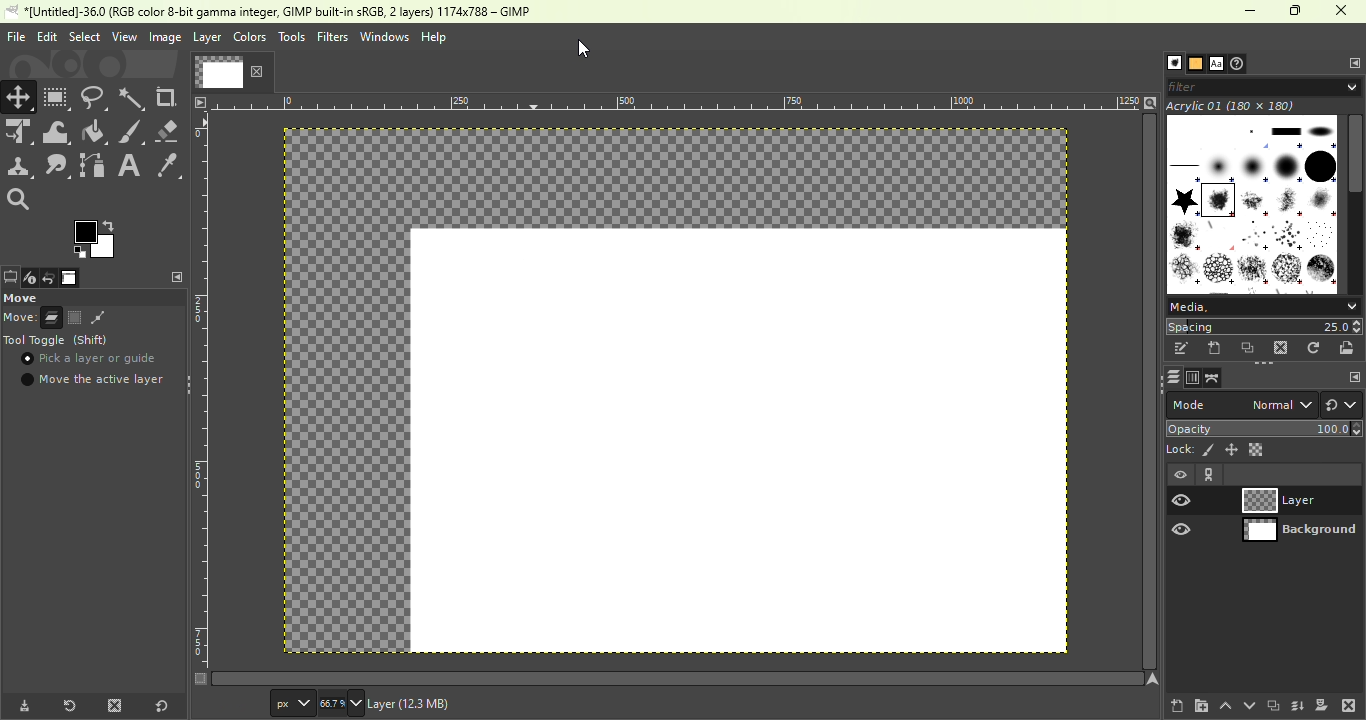  I want to click on Refresh brushes, so click(1316, 347).